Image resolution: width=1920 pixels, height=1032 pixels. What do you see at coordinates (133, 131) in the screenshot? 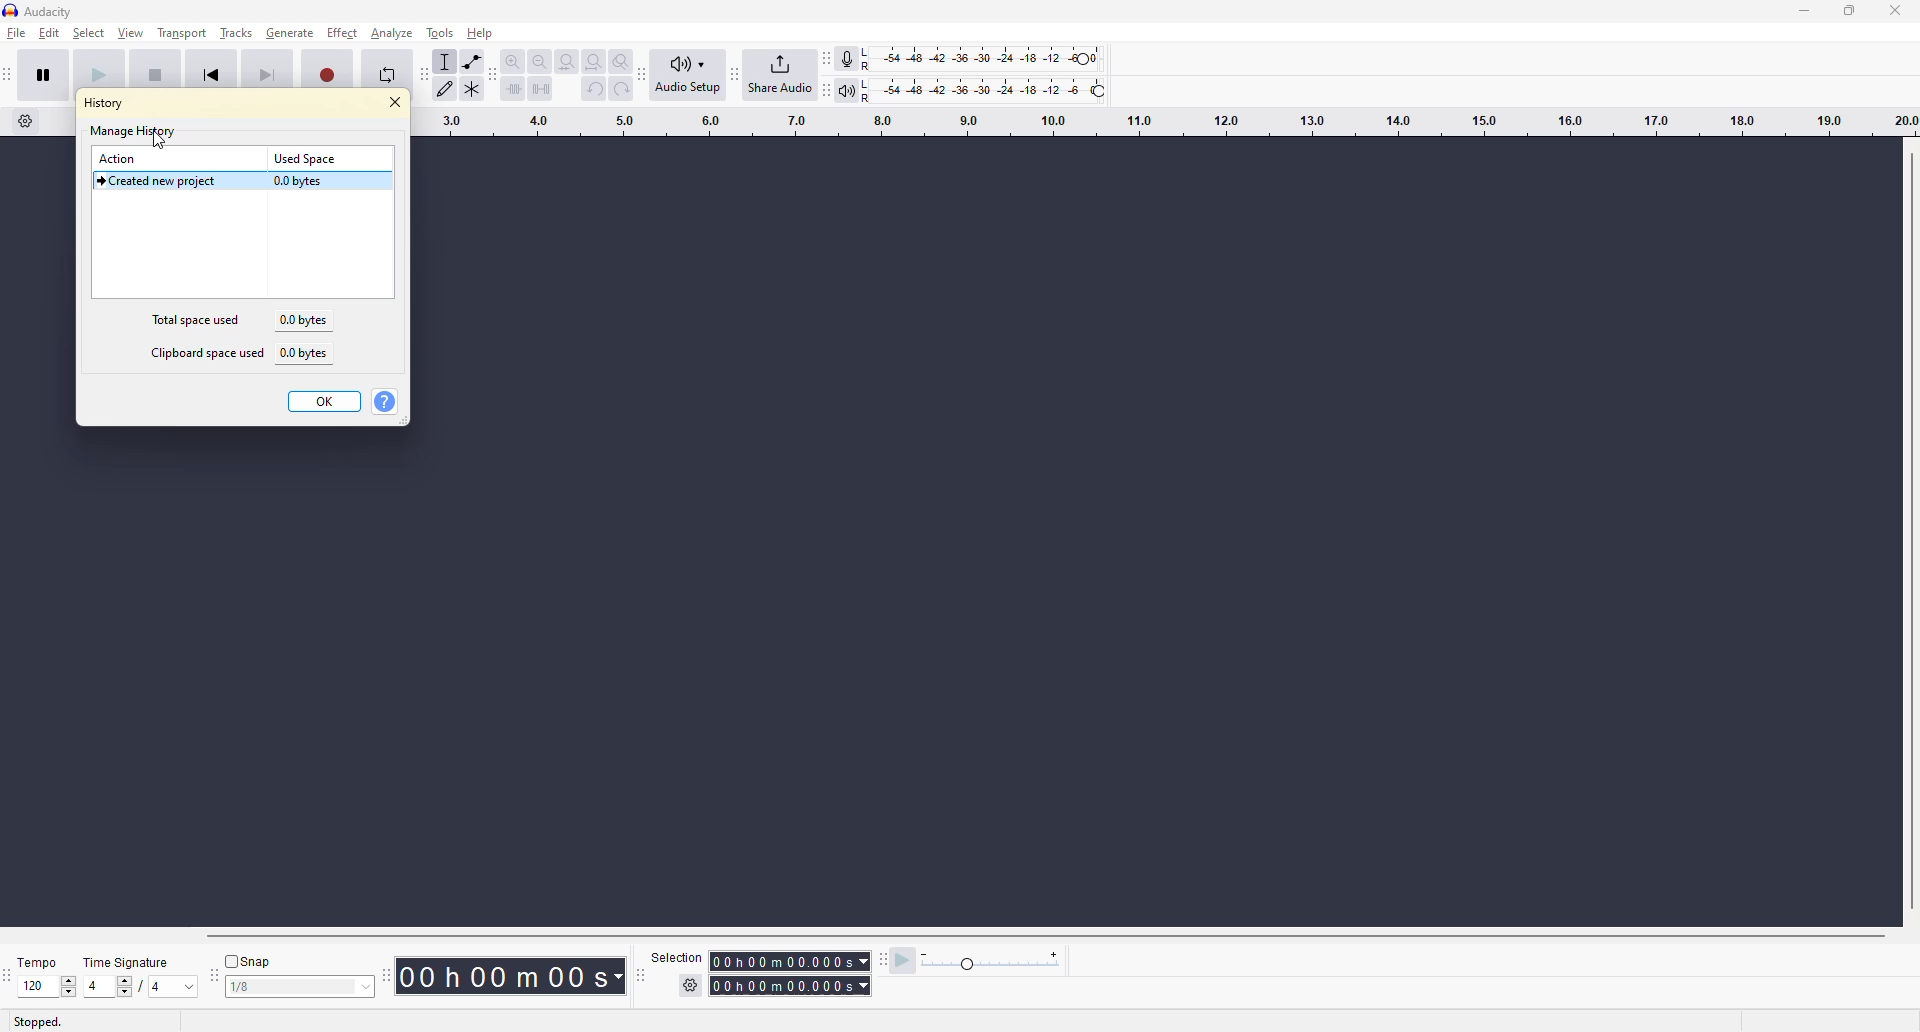
I see `Manage History` at bounding box center [133, 131].